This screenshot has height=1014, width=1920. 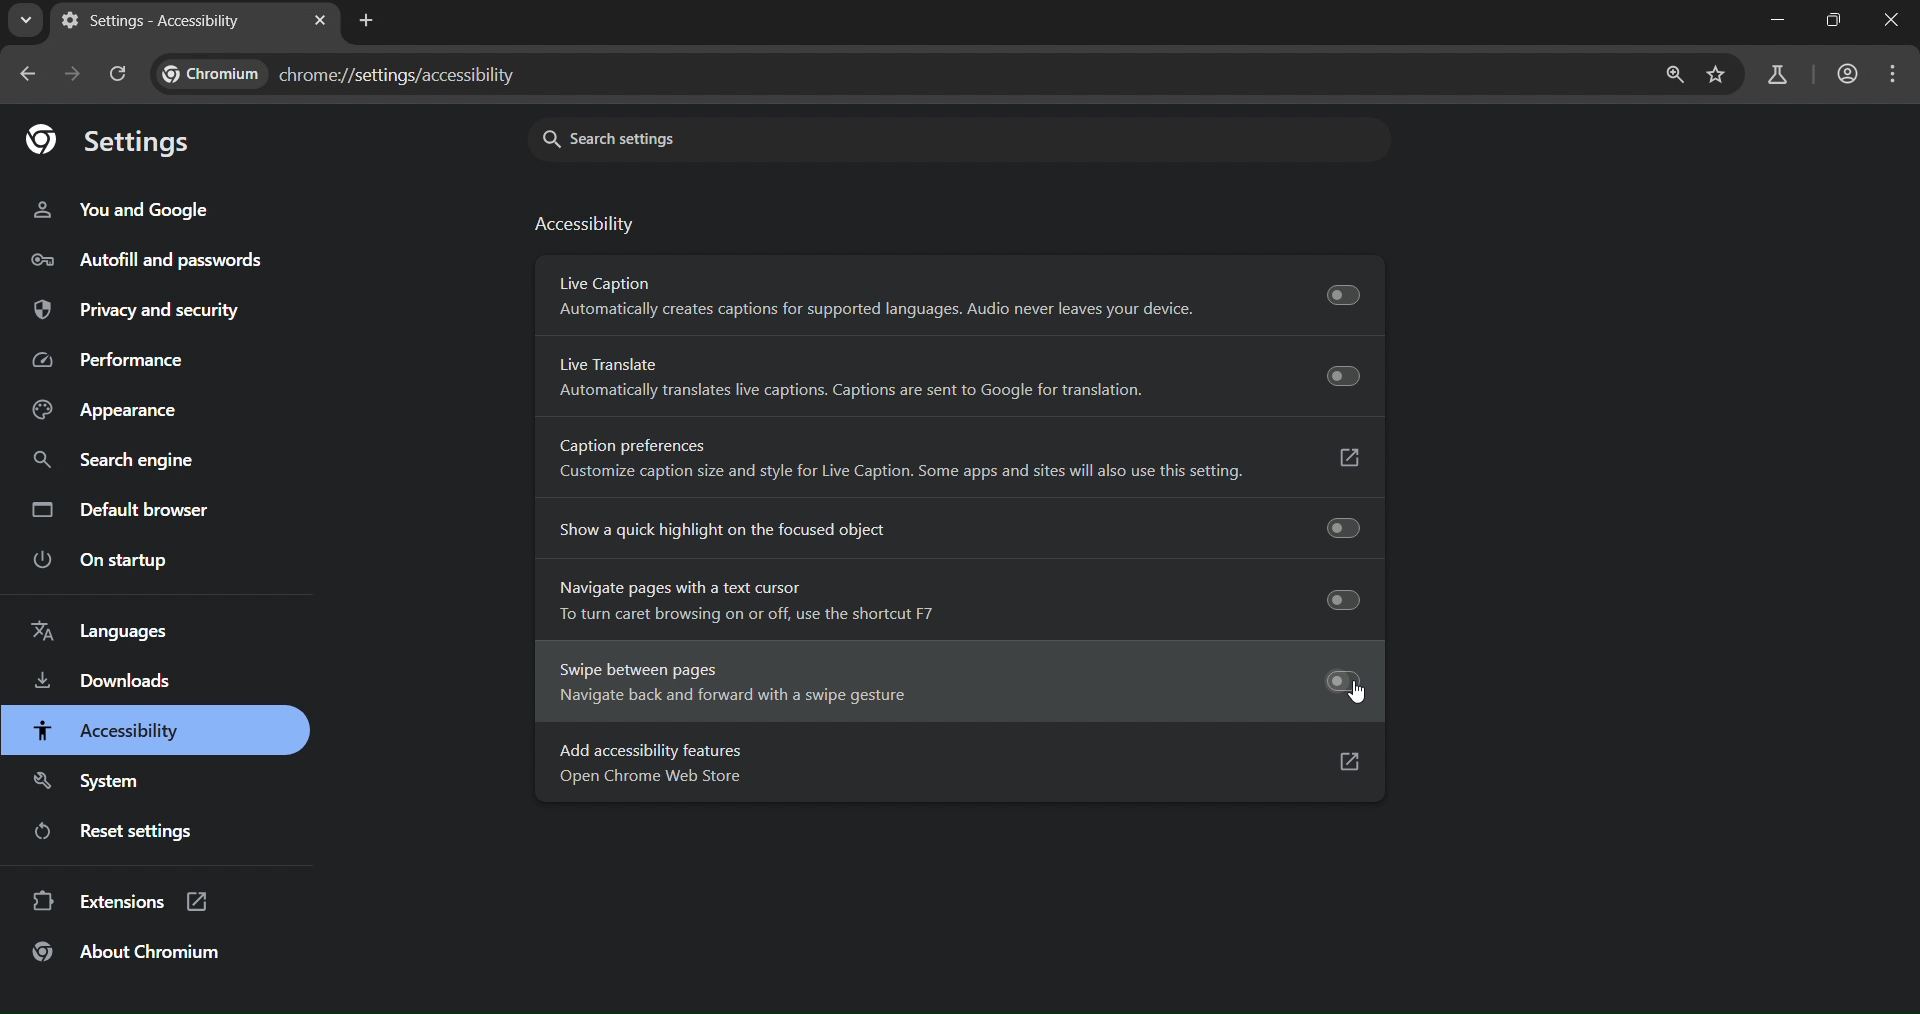 What do you see at coordinates (117, 143) in the screenshot?
I see `settings` at bounding box center [117, 143].